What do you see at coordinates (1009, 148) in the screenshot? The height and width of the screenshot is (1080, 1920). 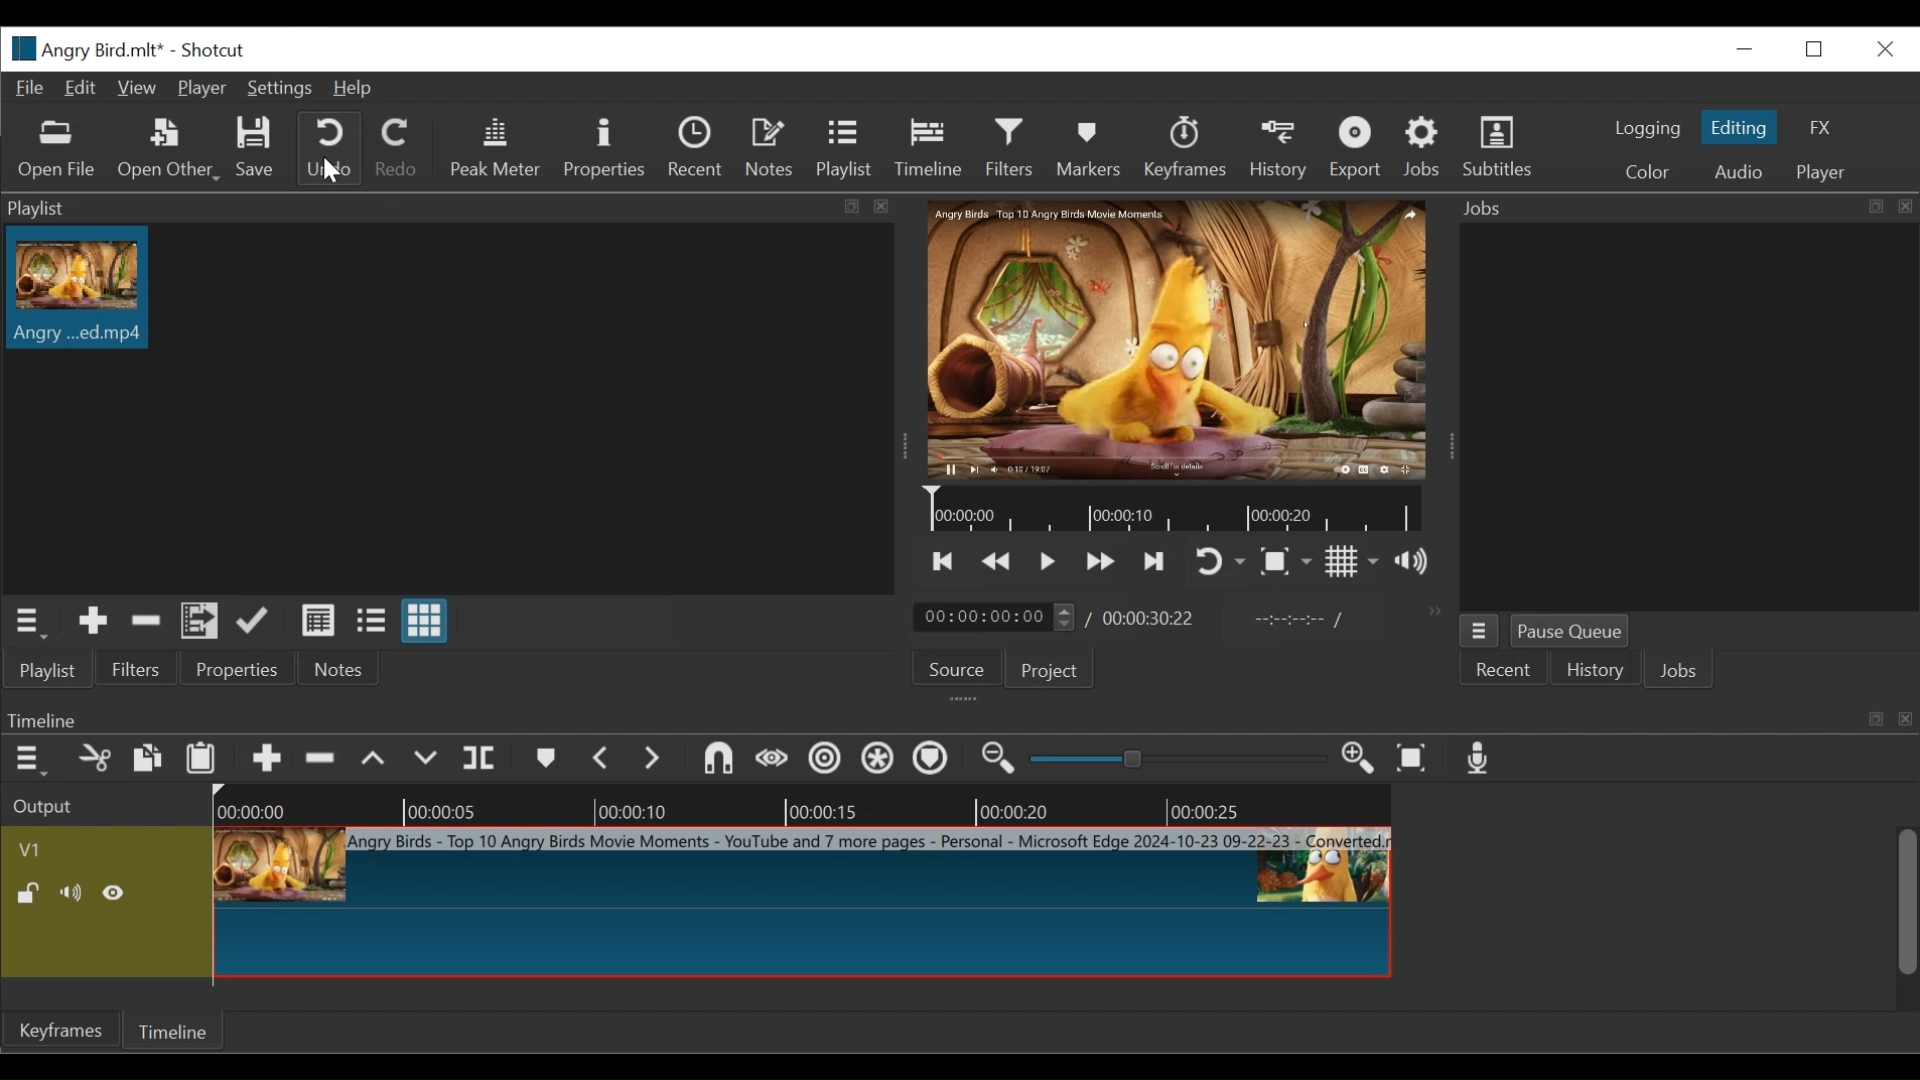 I see `Filters` at bounding box center [1009, 148].